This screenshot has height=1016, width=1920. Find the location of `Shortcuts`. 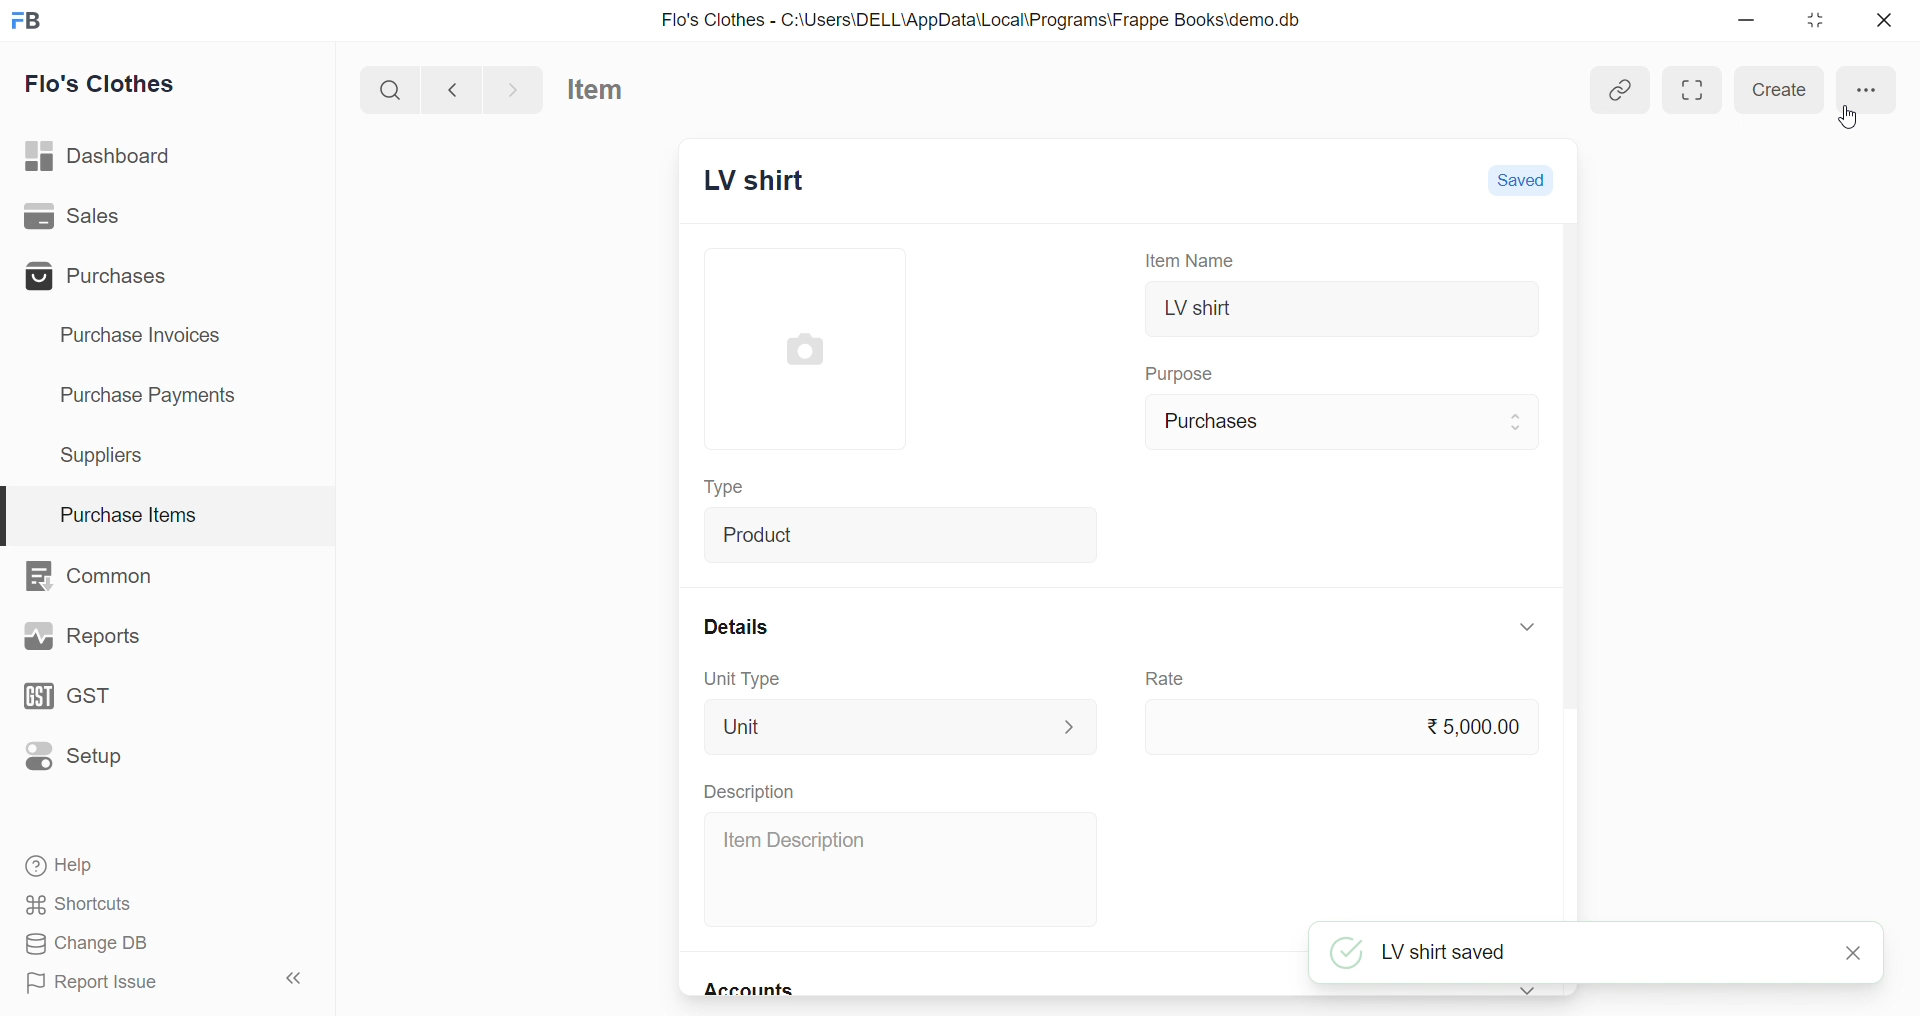

Shortcuts is located at coordinates (161, 903).